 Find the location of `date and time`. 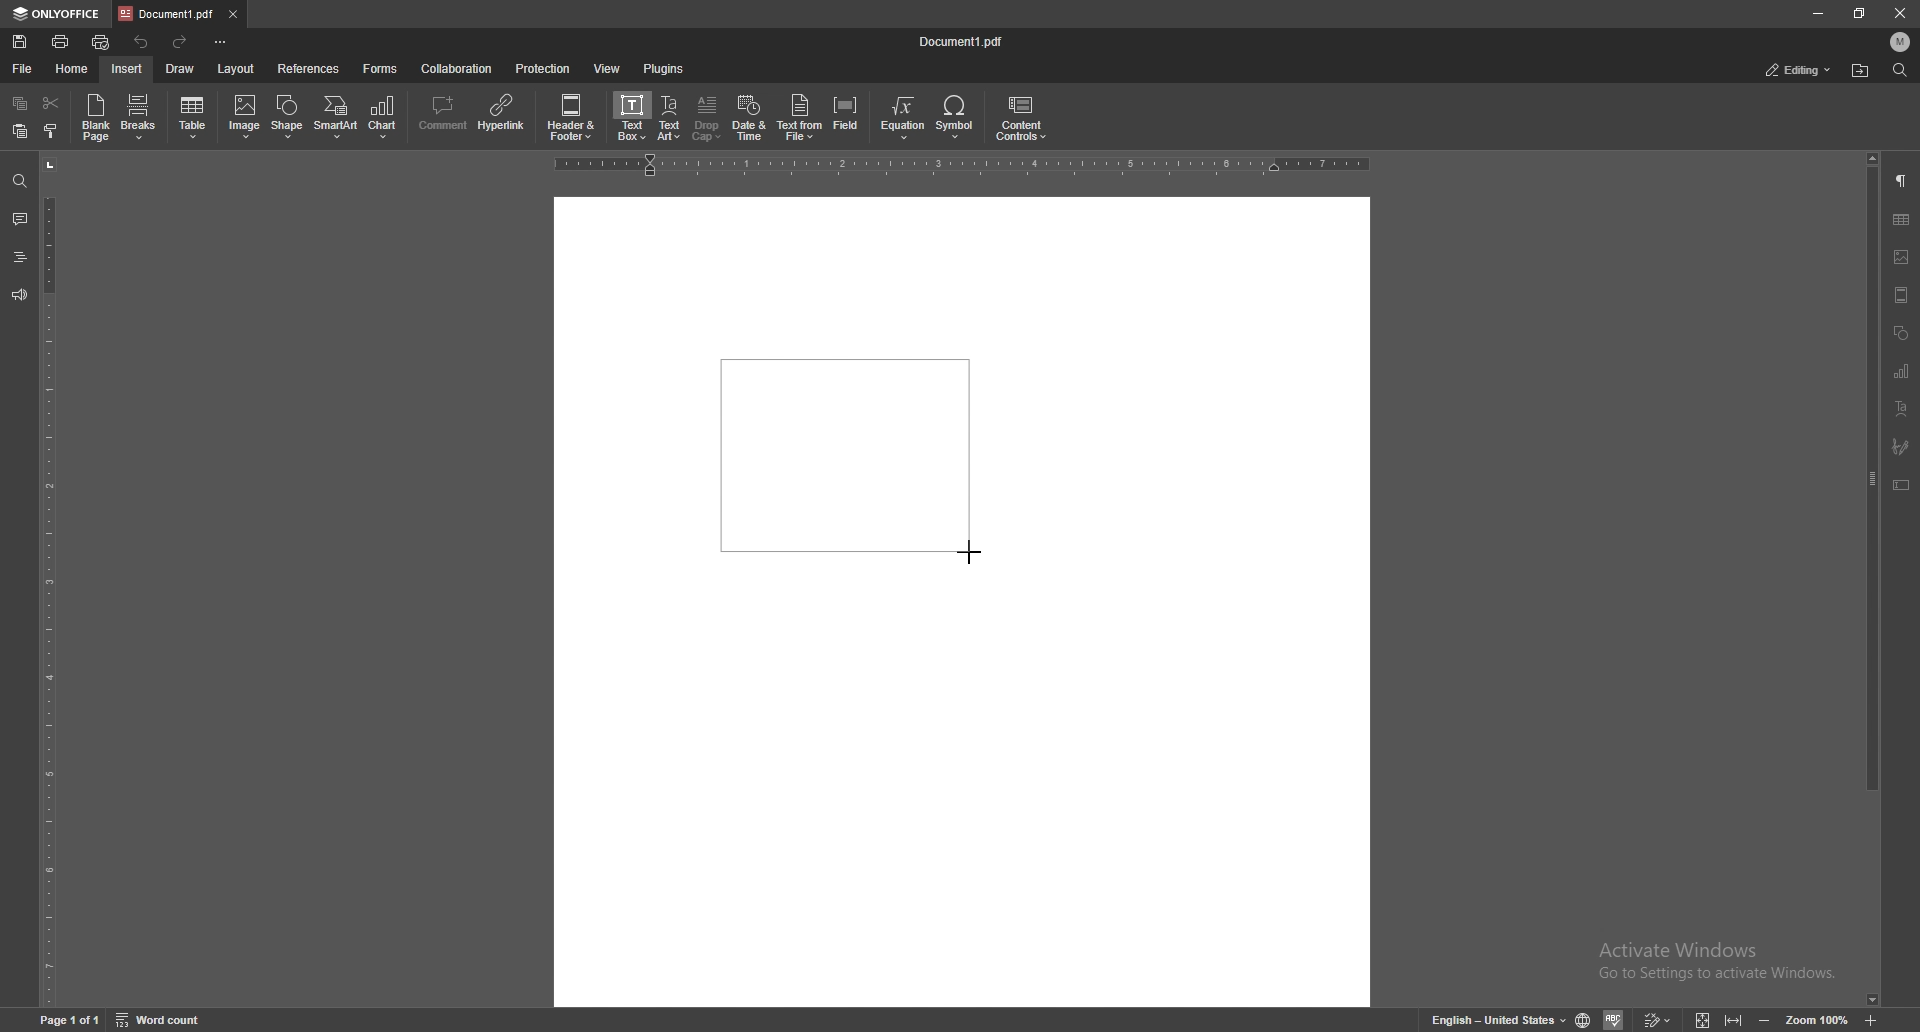

date and time is located at coordinates (749, 118).